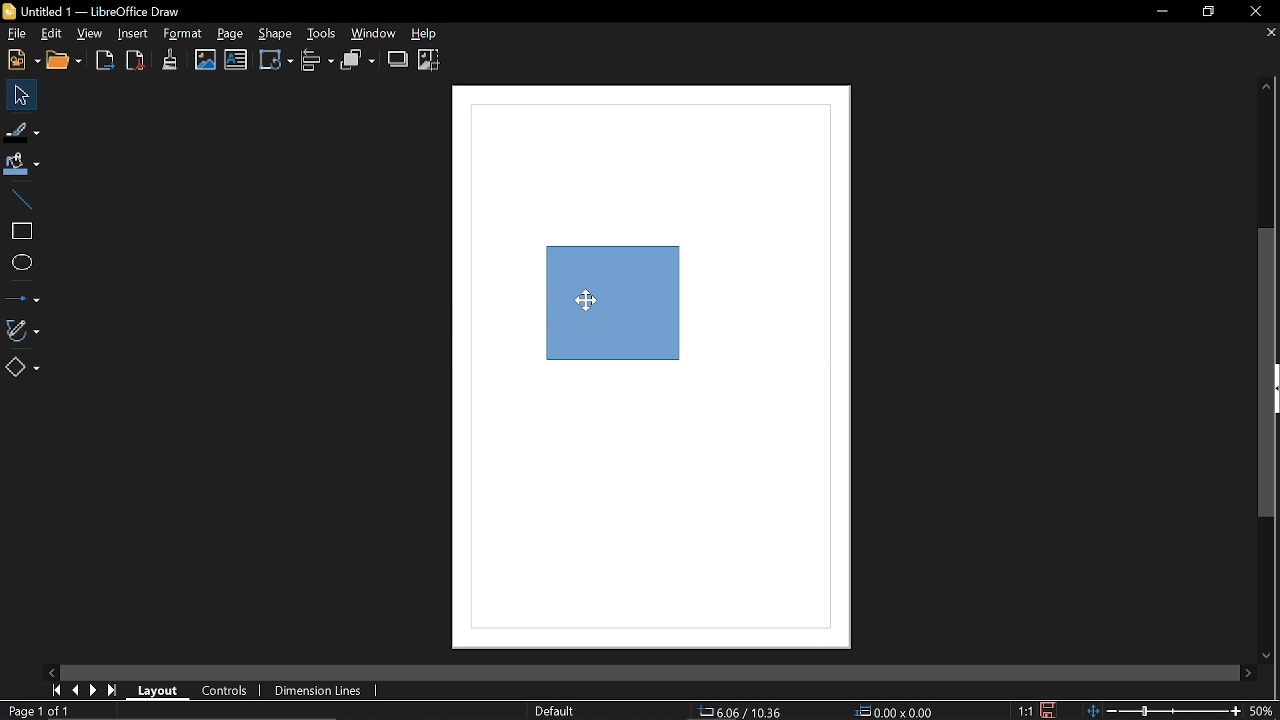  What do you see at coordinates (23, 130) in the screenshot?
I see `fill line` at bounding box center [23, 130].